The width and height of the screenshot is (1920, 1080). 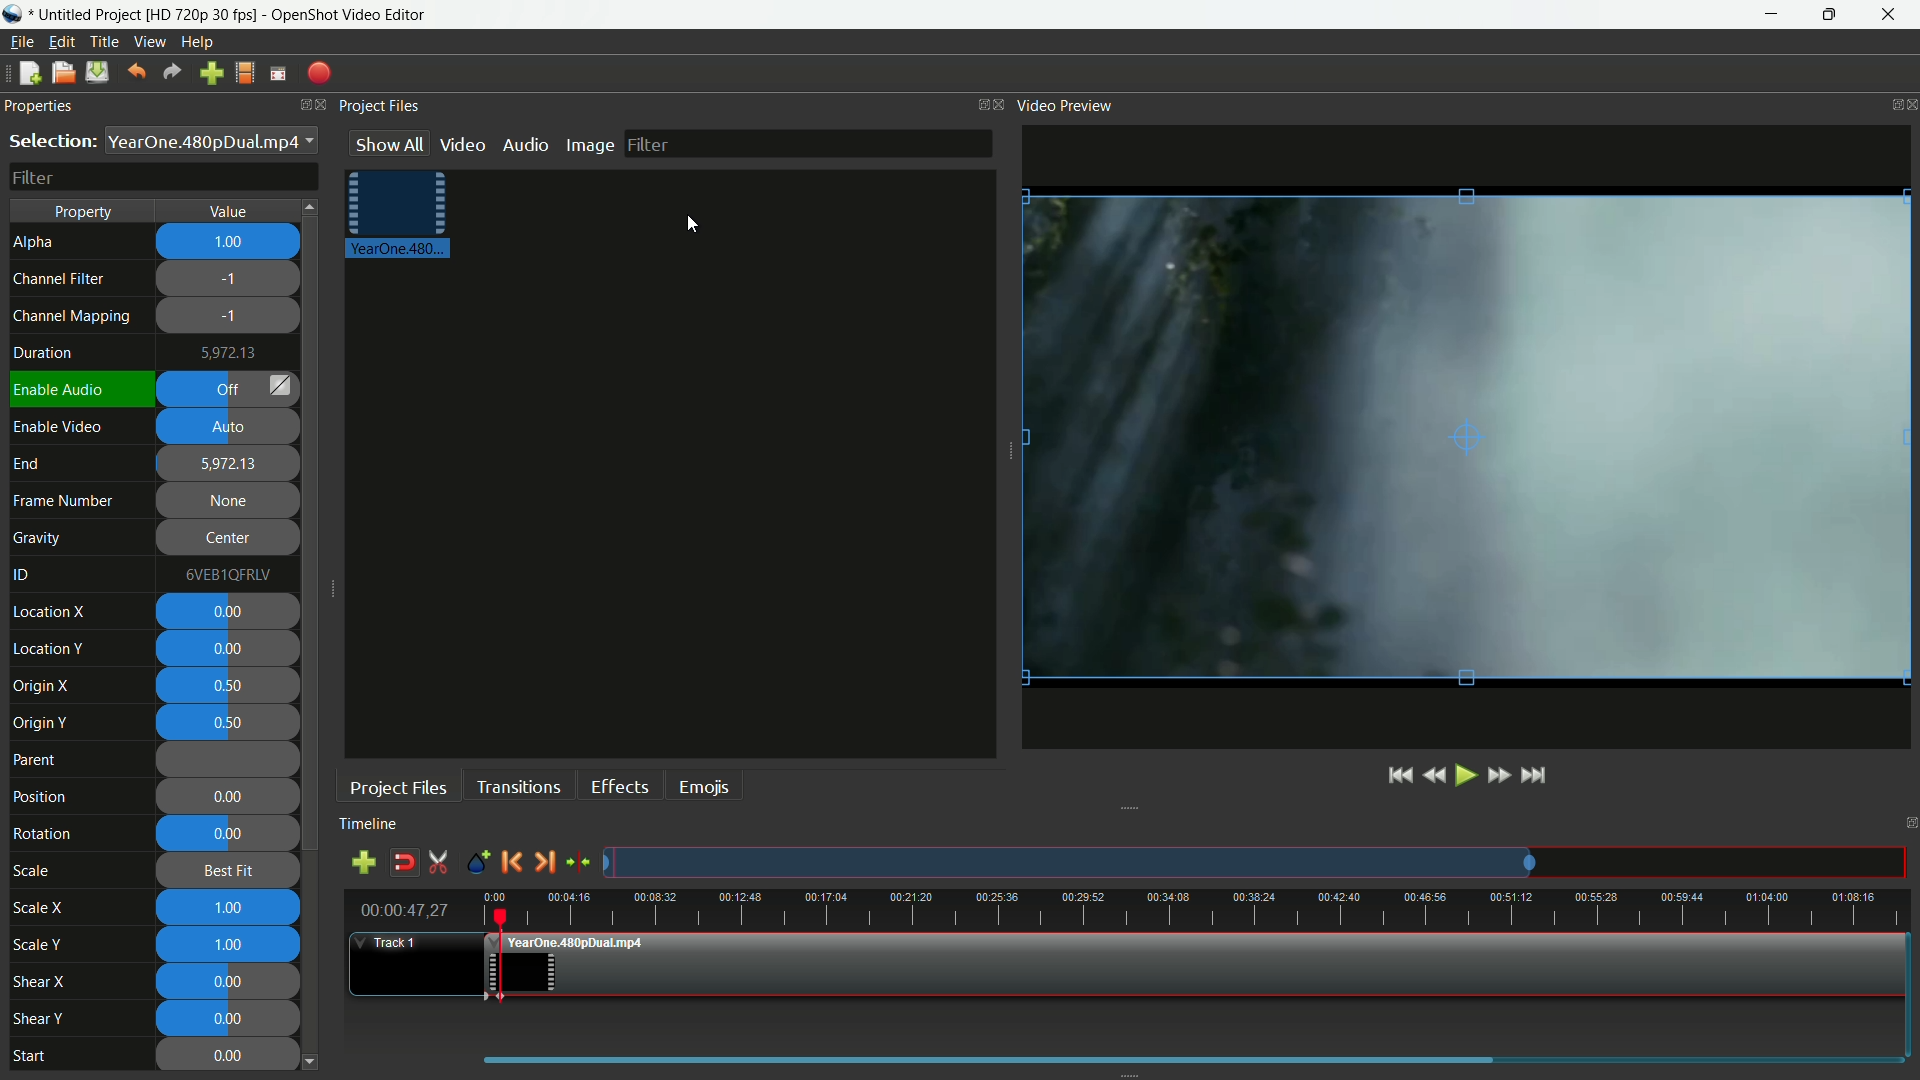 I want to click on scale x, so click(x=38, y=908).